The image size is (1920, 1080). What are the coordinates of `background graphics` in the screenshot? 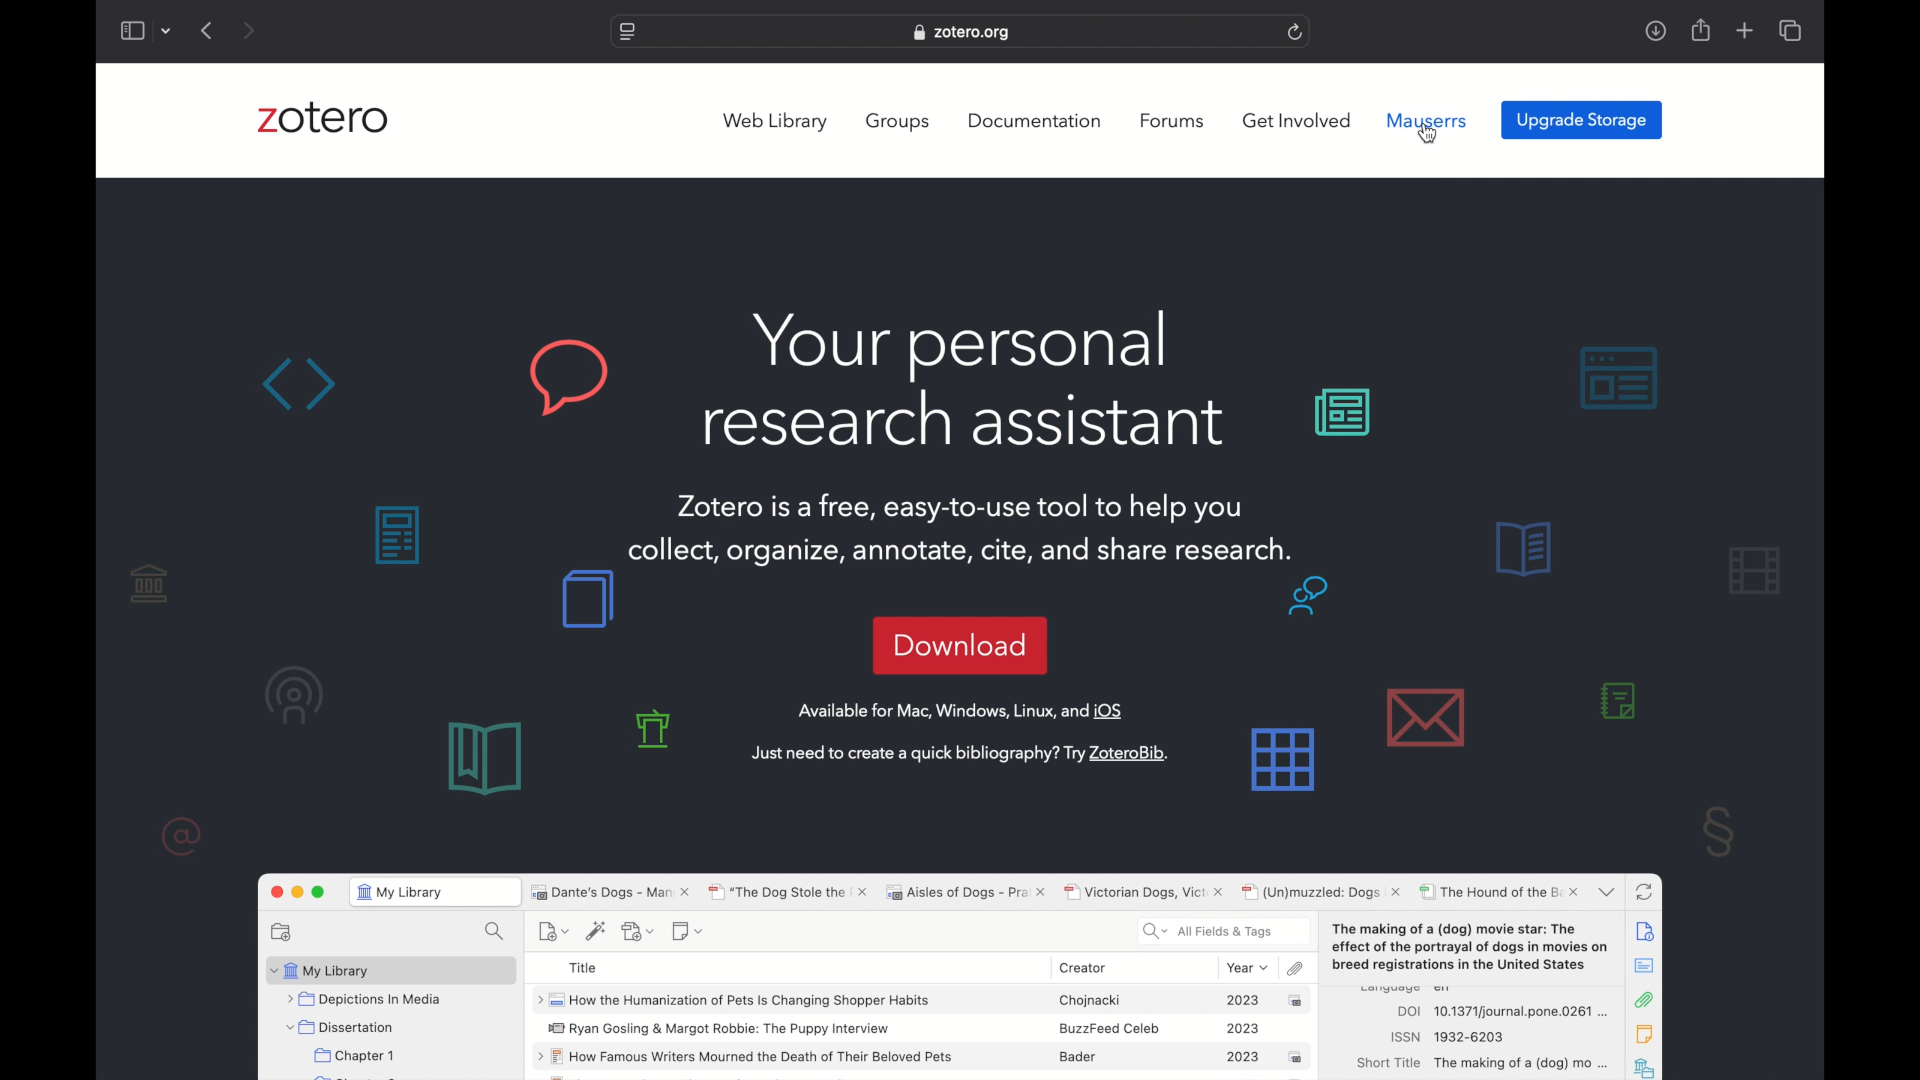 It's located at (430, 377).